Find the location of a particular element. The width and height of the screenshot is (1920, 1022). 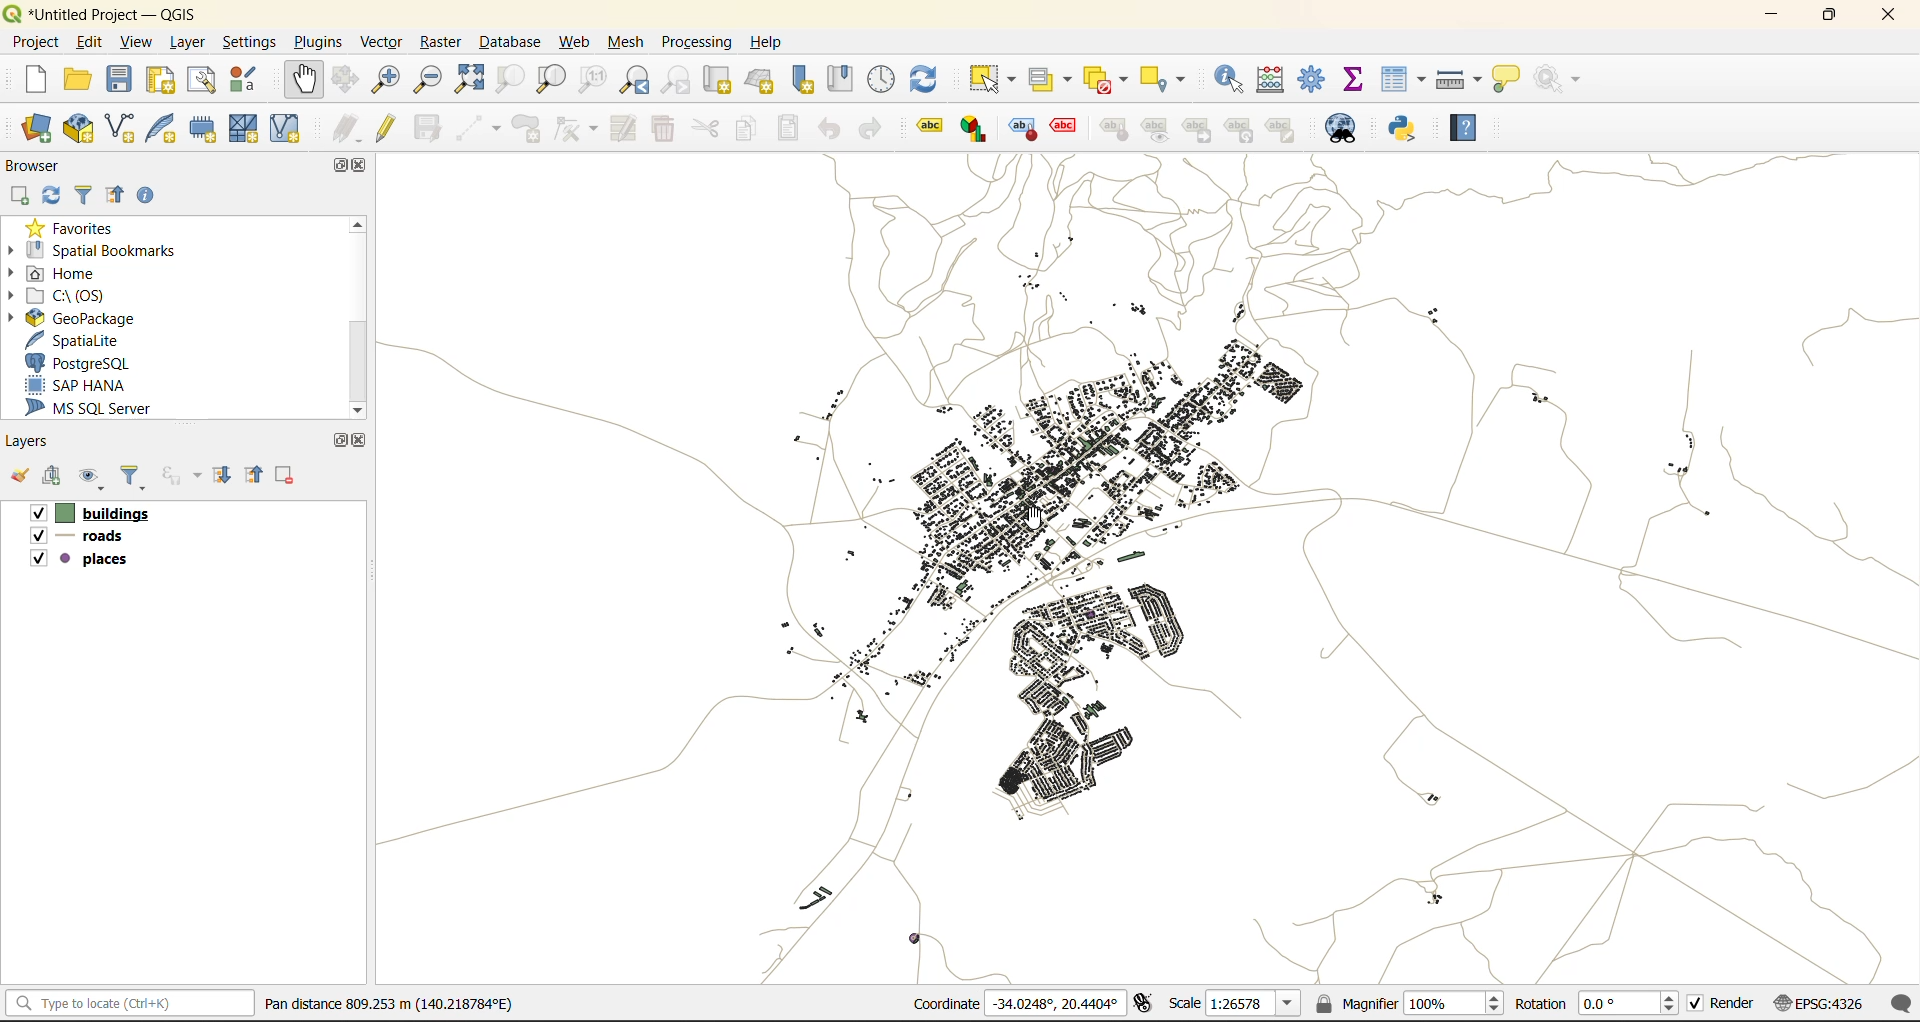

web is located at coordinates (576, 41).